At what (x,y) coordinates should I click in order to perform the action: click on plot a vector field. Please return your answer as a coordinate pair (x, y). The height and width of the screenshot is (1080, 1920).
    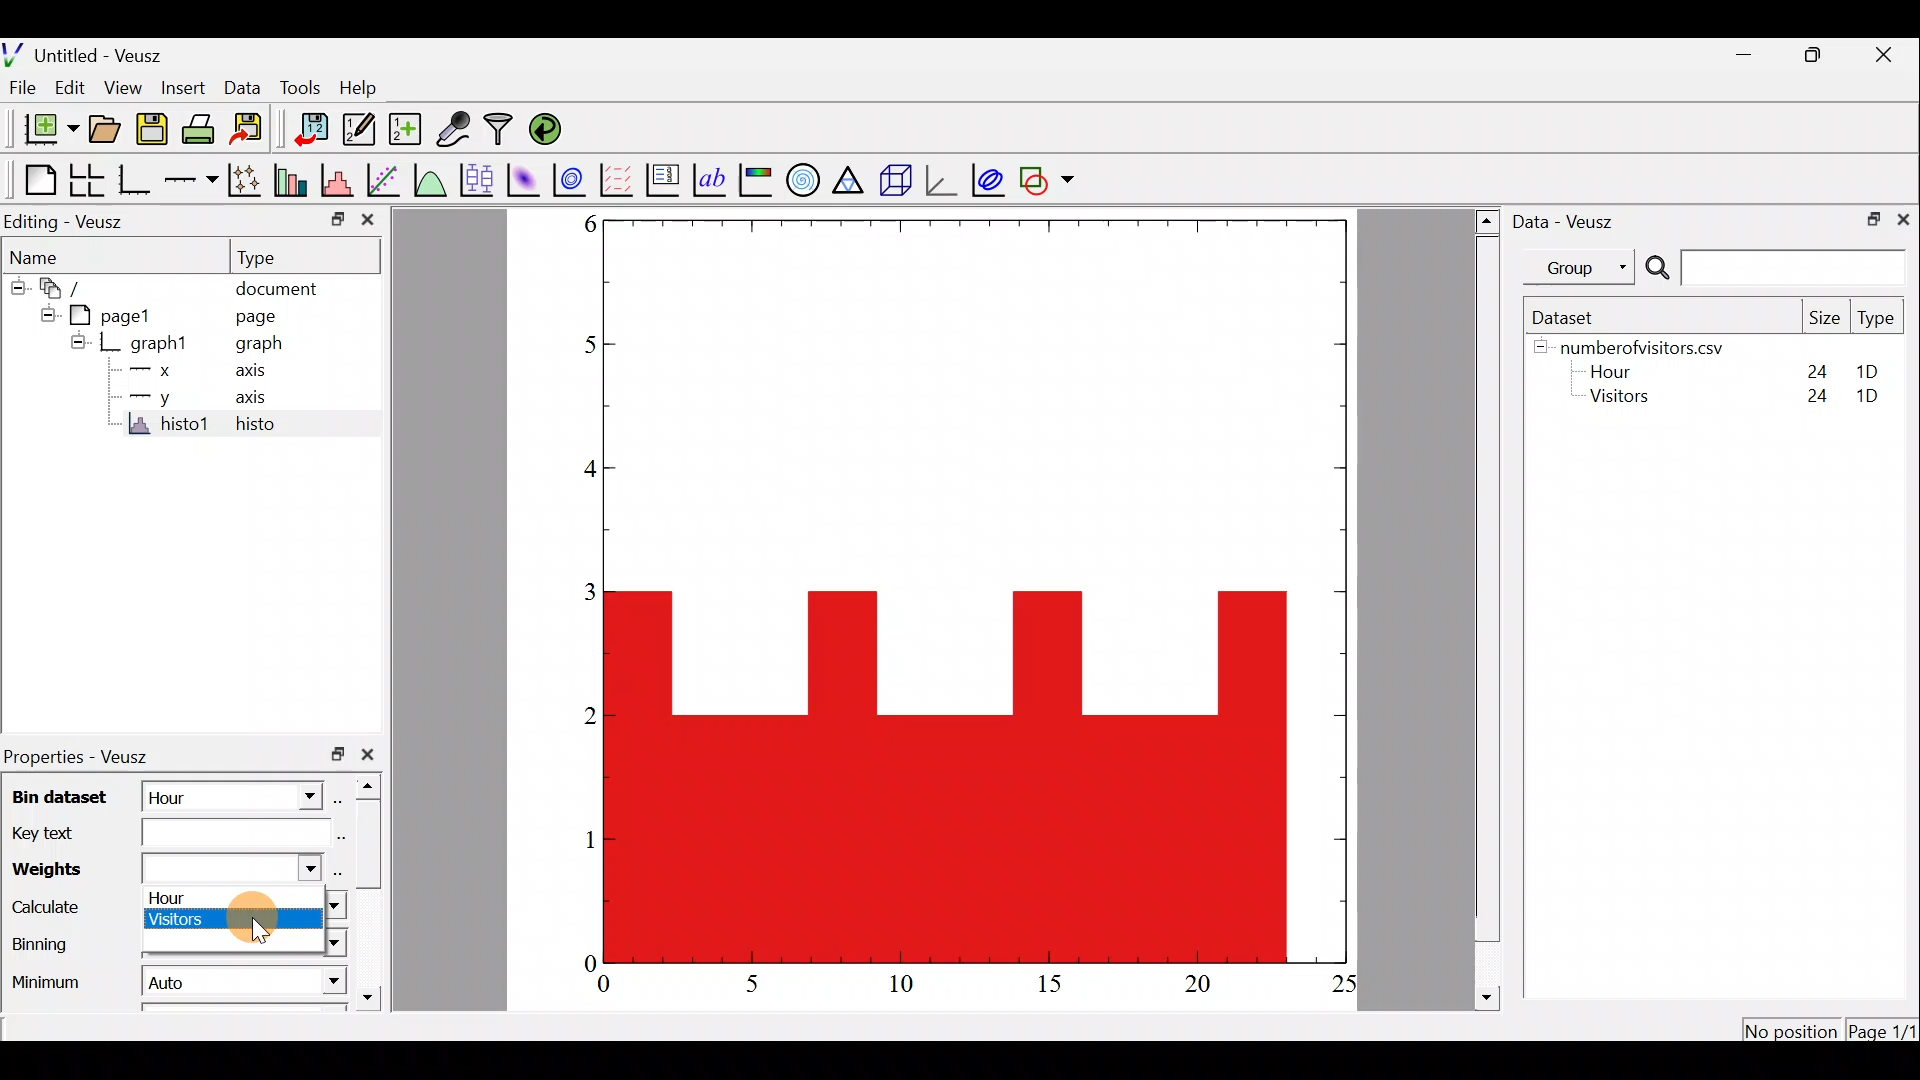
    Looking at the image, I should click on (616, 177).